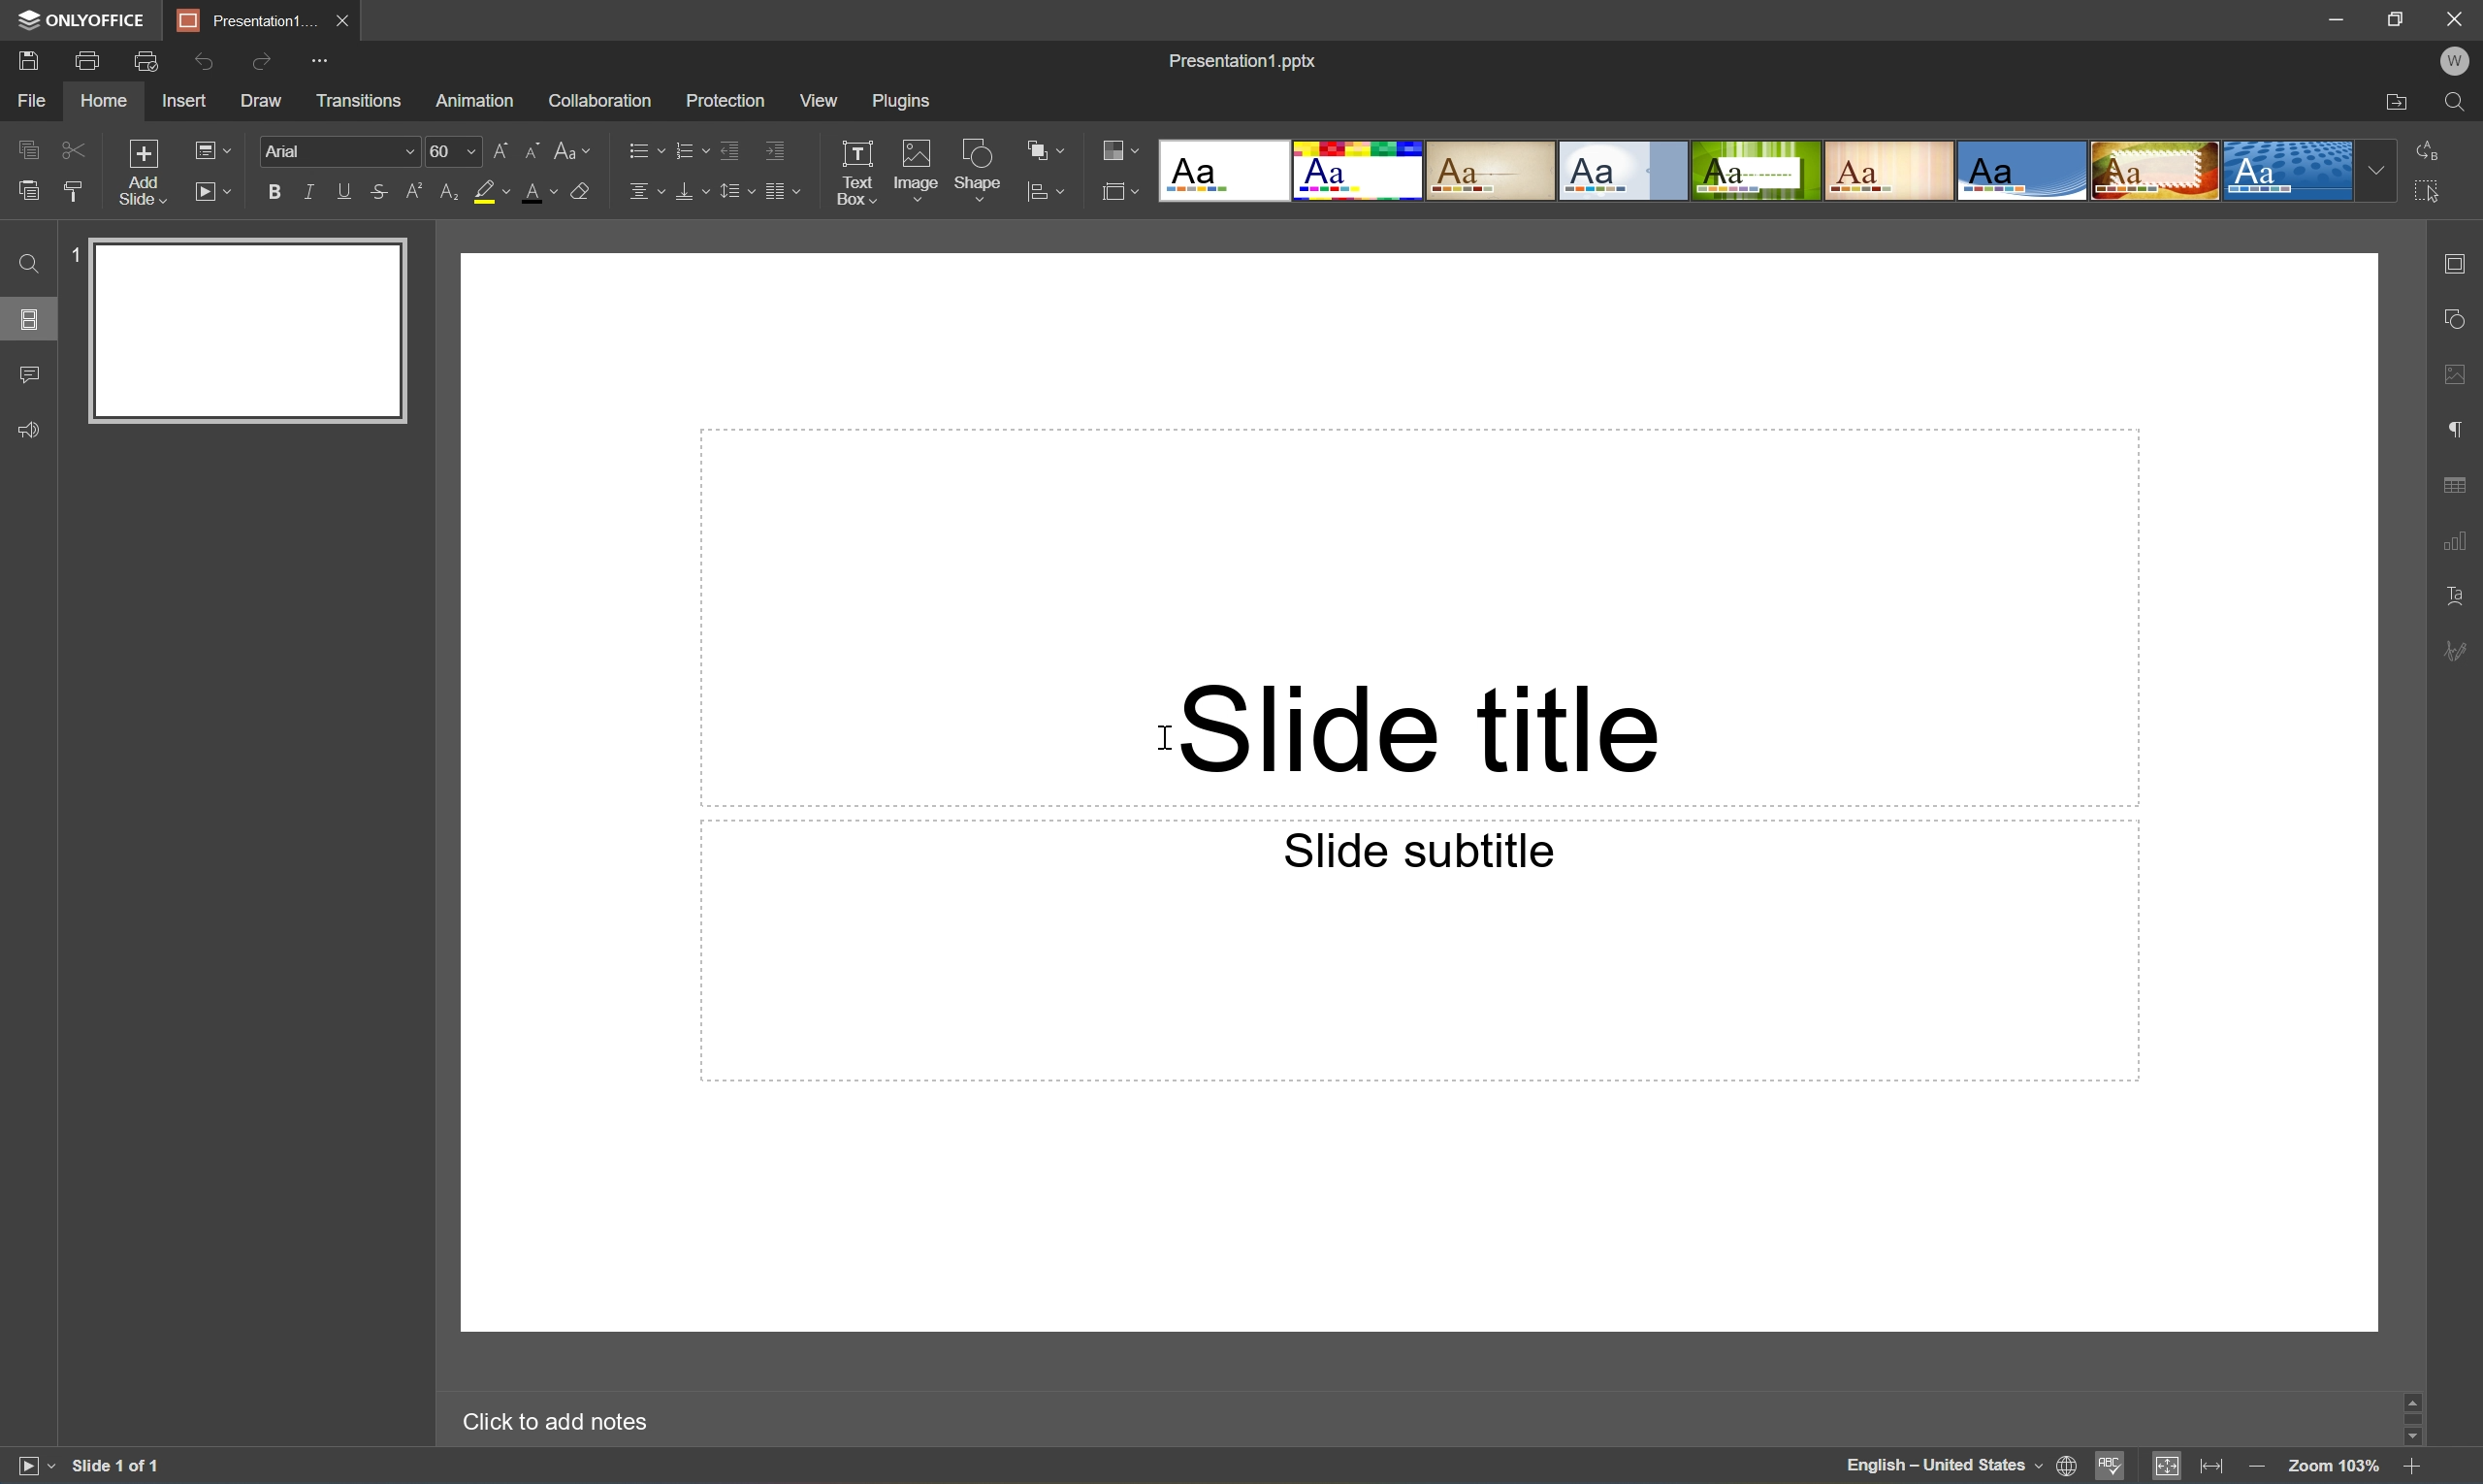 The width and height of the screenshot is (2483, 1484). I want to click on Animation, so click(474, 101).